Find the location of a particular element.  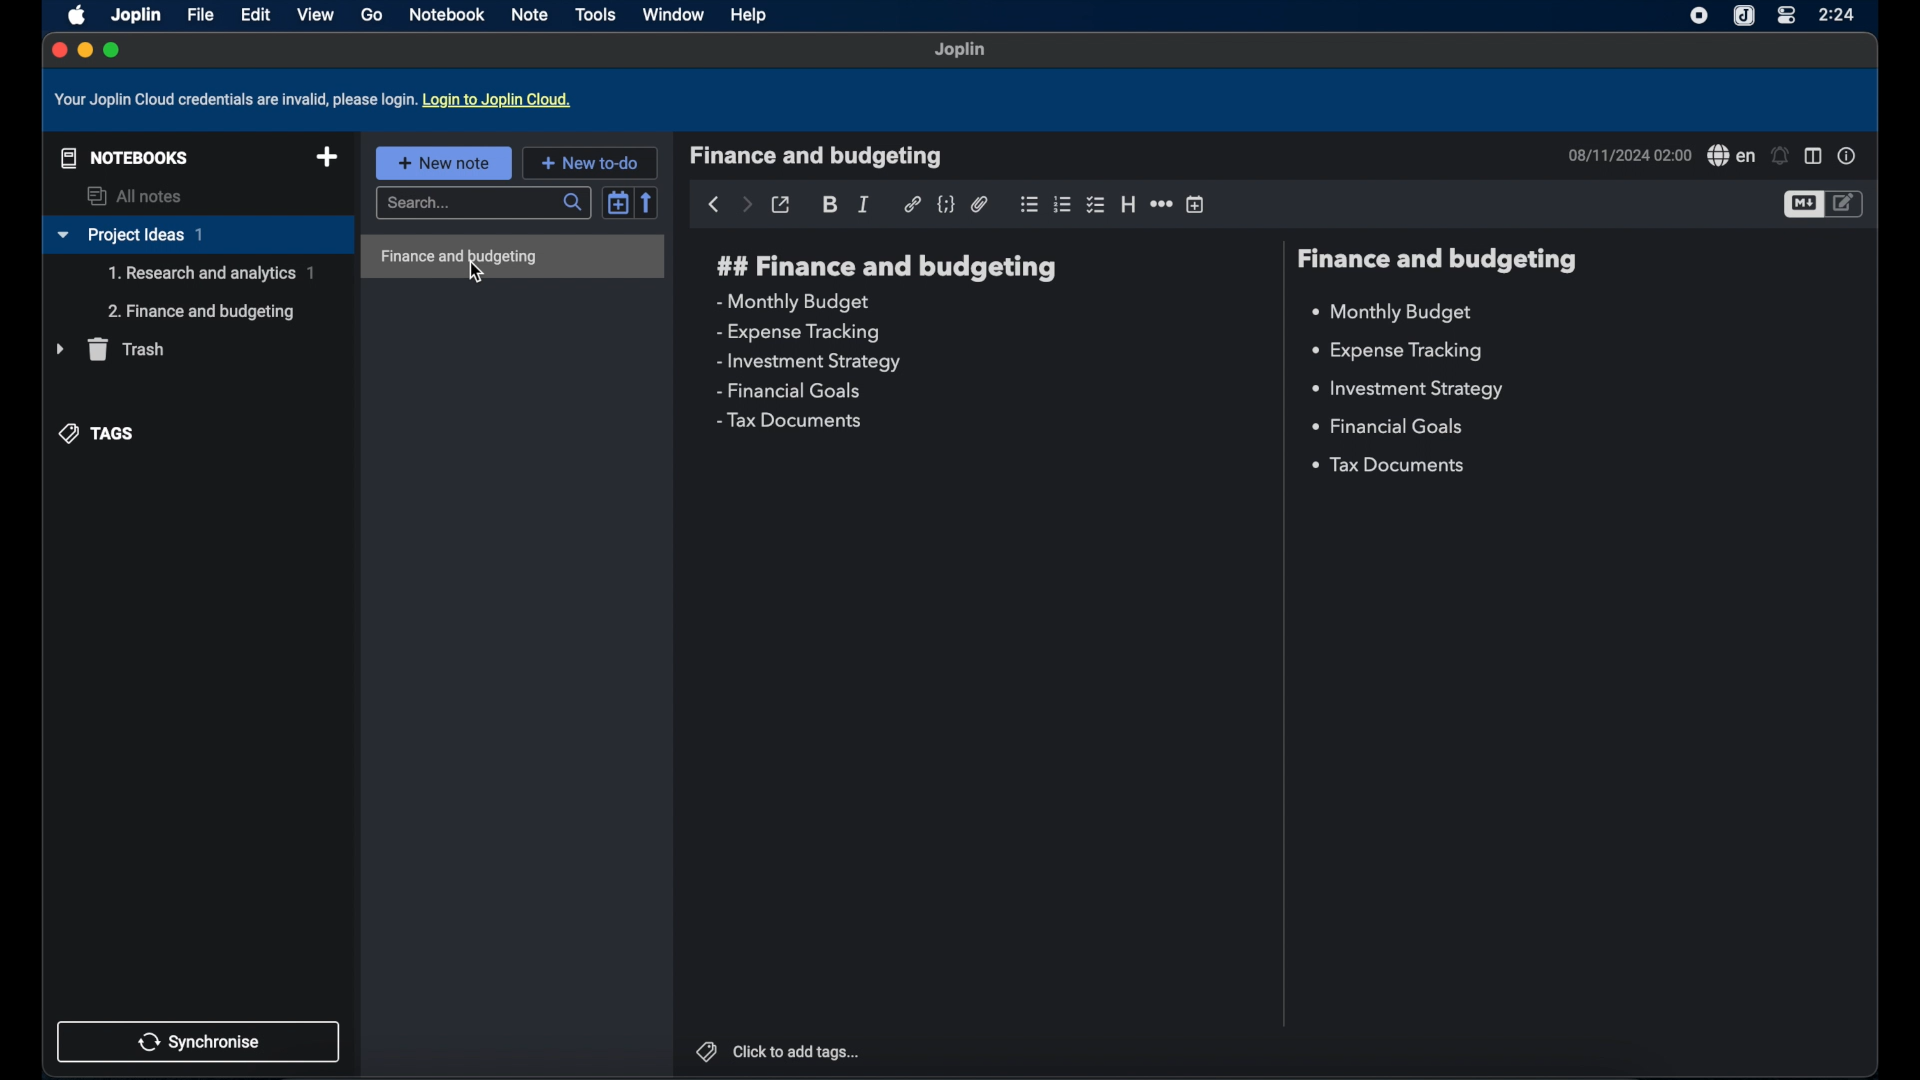

italic is located at coordinates (865, 204).